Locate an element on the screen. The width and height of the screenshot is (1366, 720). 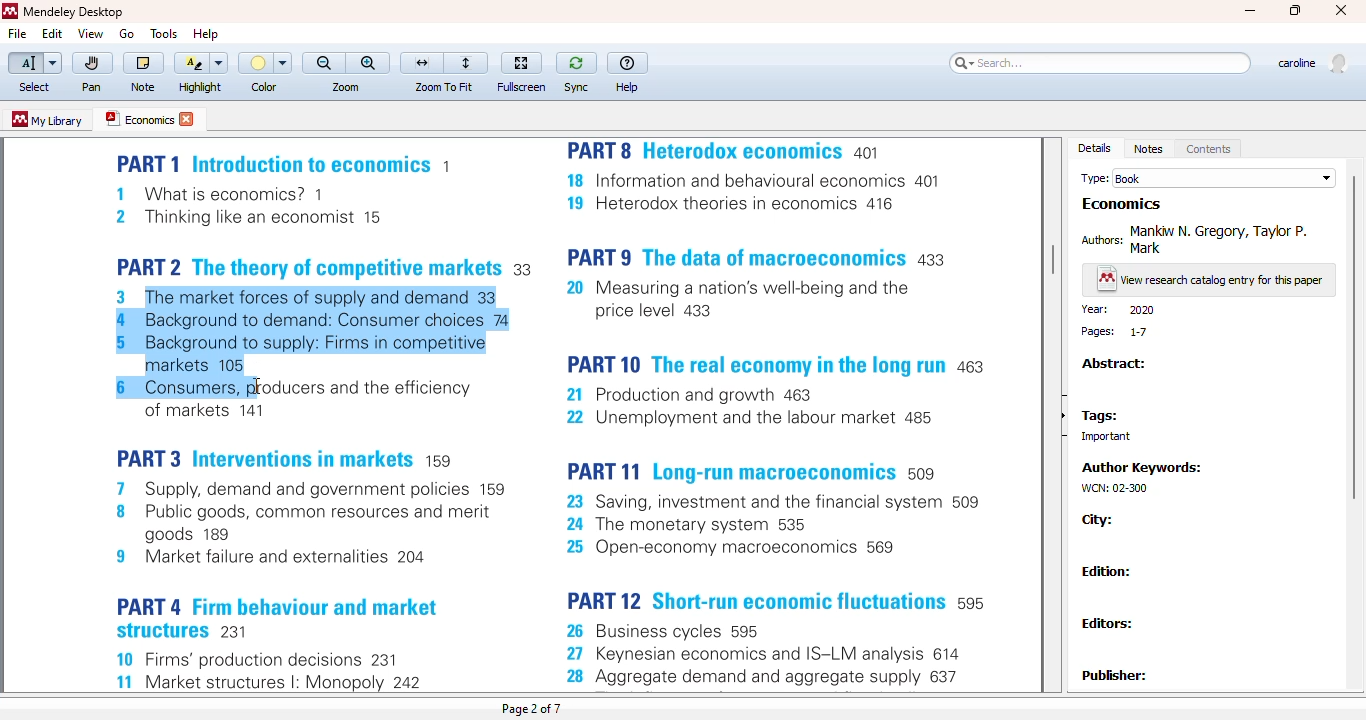
sync is located at coordinates (576, 87).